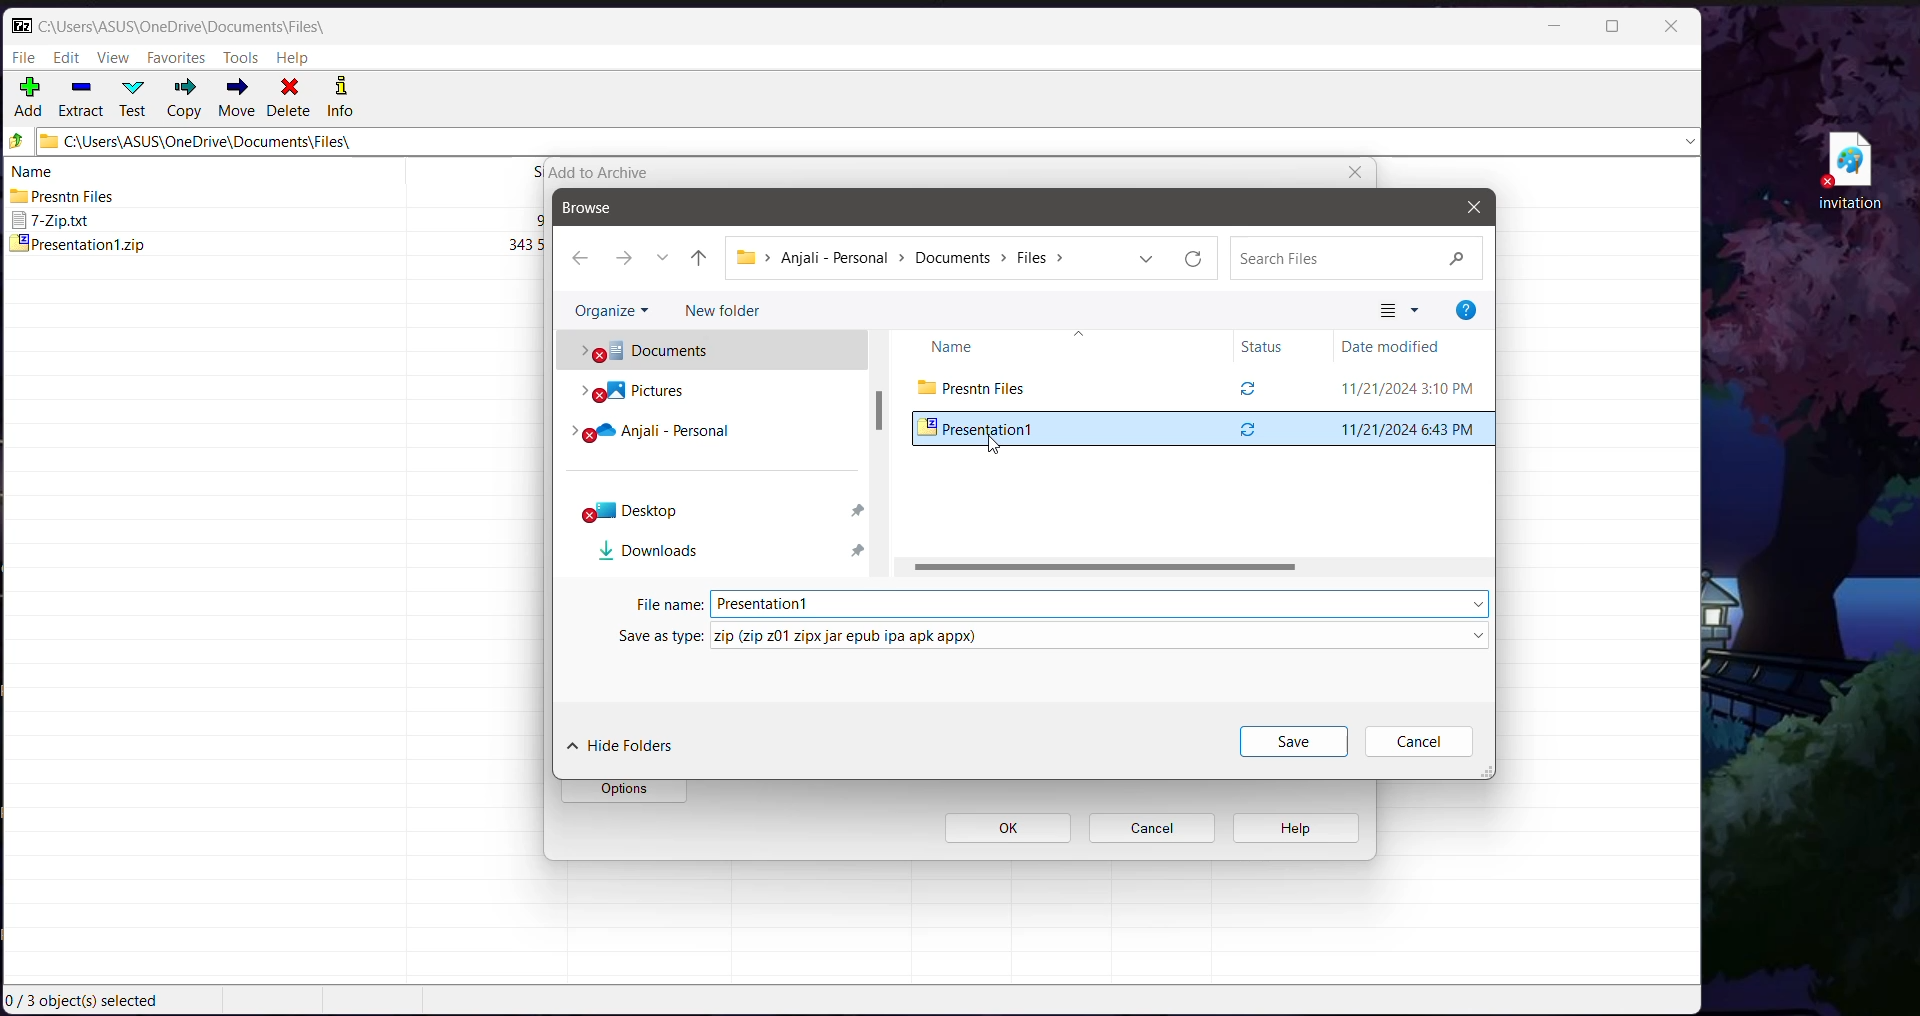 The width and height of the screenshot is (1920, 1016). What do you see at coordinates (1295, 742) in the screenshot?
I see `Save` at bounding box center [1295, 742].